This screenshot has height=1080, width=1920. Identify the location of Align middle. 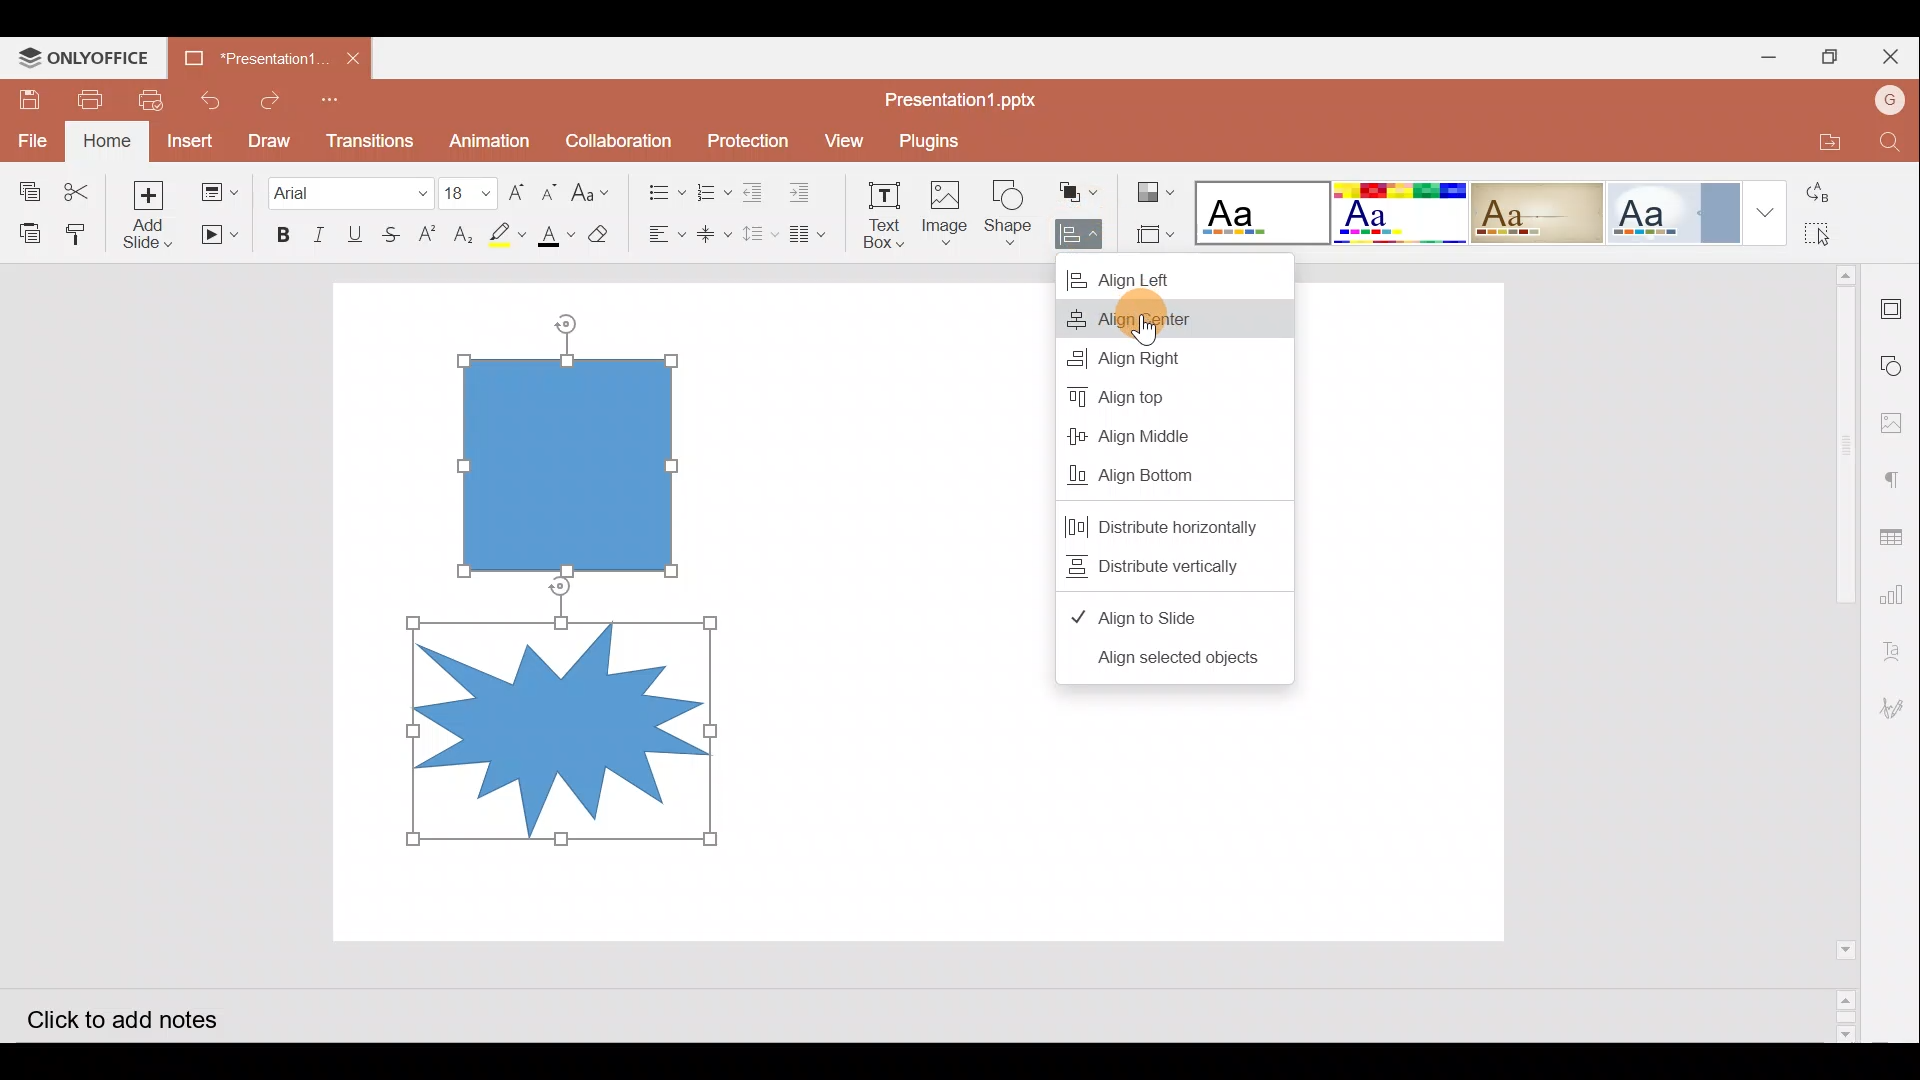
(1159, 433).